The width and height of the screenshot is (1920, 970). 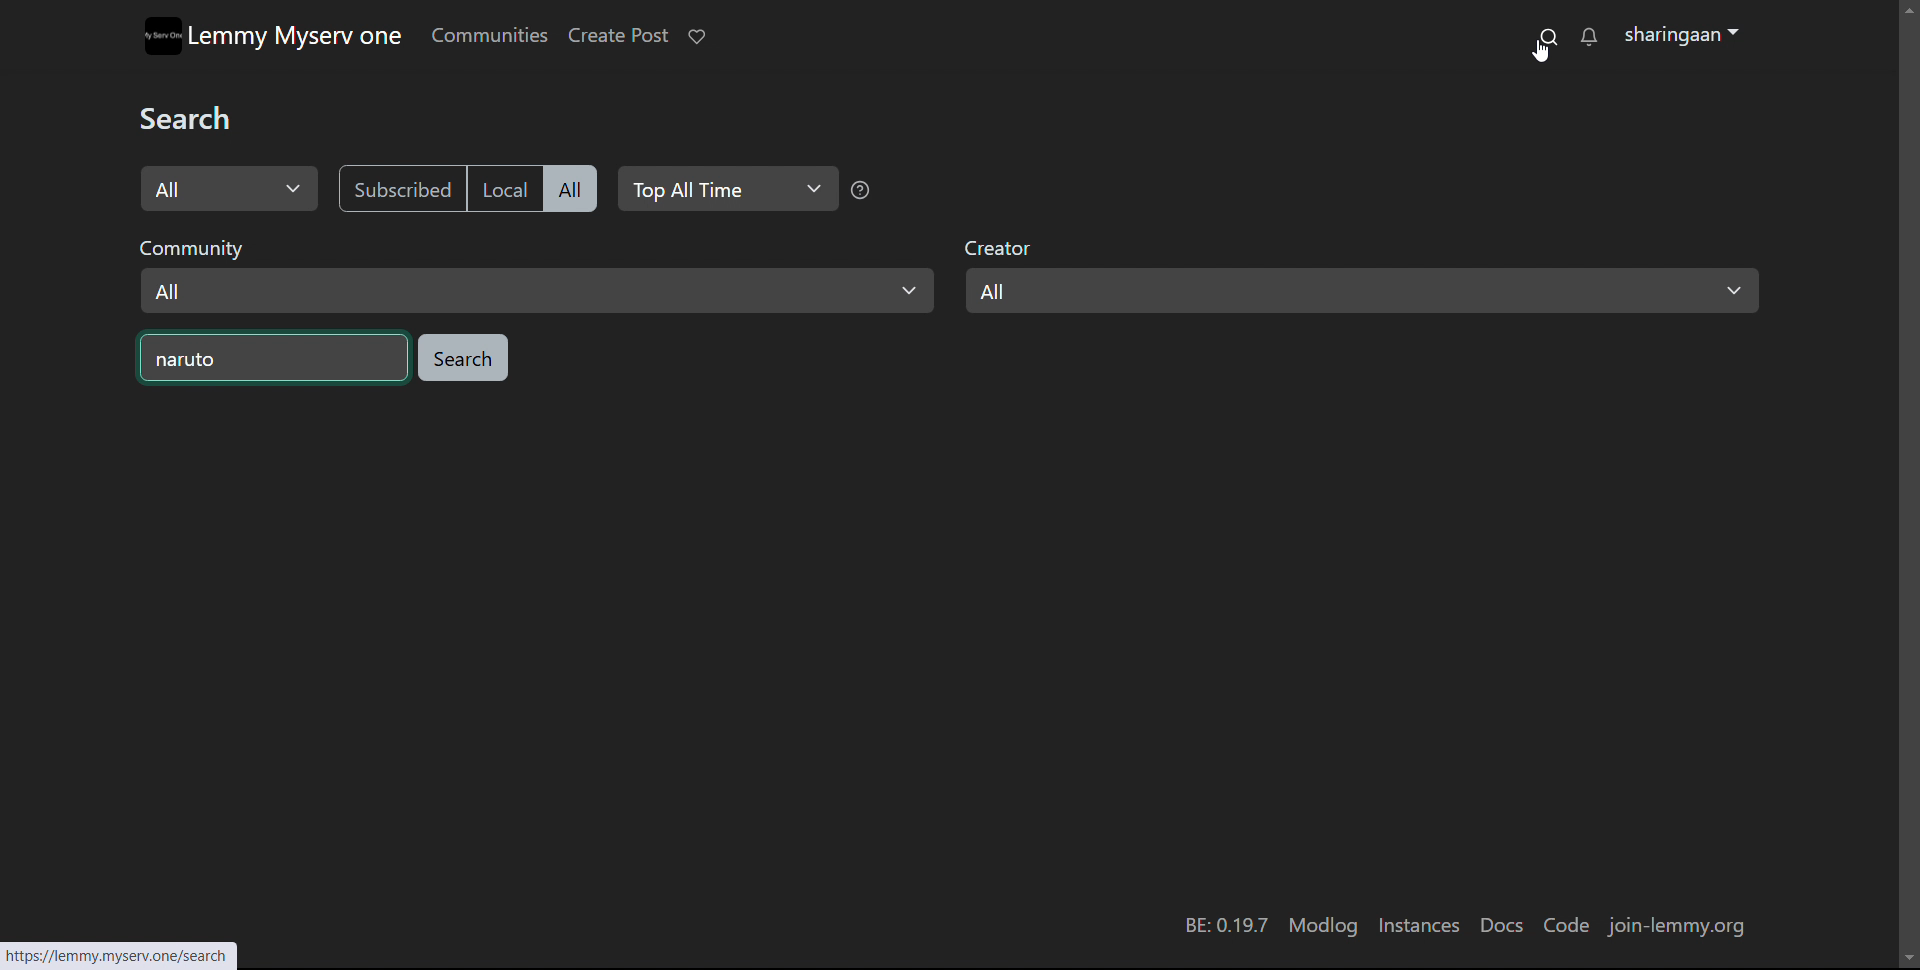 I want to click on Search, so click(x=198, y=118).